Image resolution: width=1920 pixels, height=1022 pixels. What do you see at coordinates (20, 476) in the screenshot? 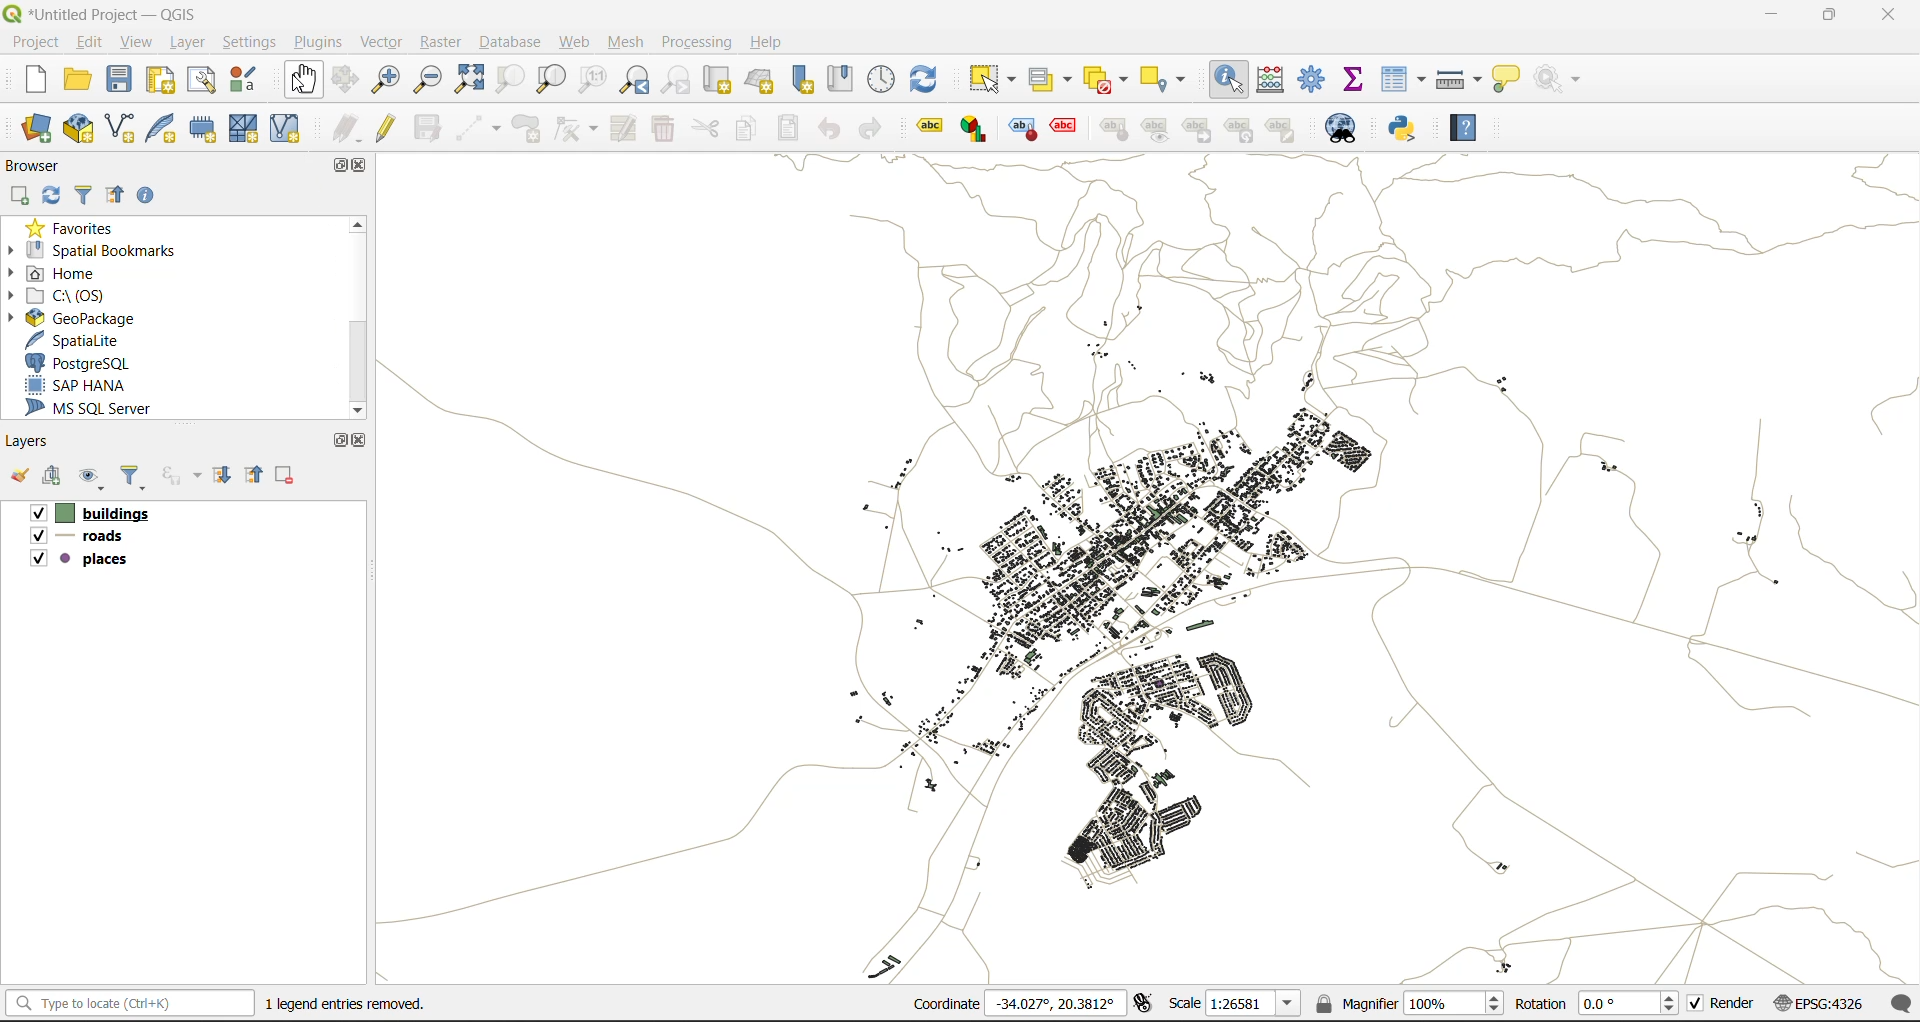
I see `open` at bounding box center [20, 476].